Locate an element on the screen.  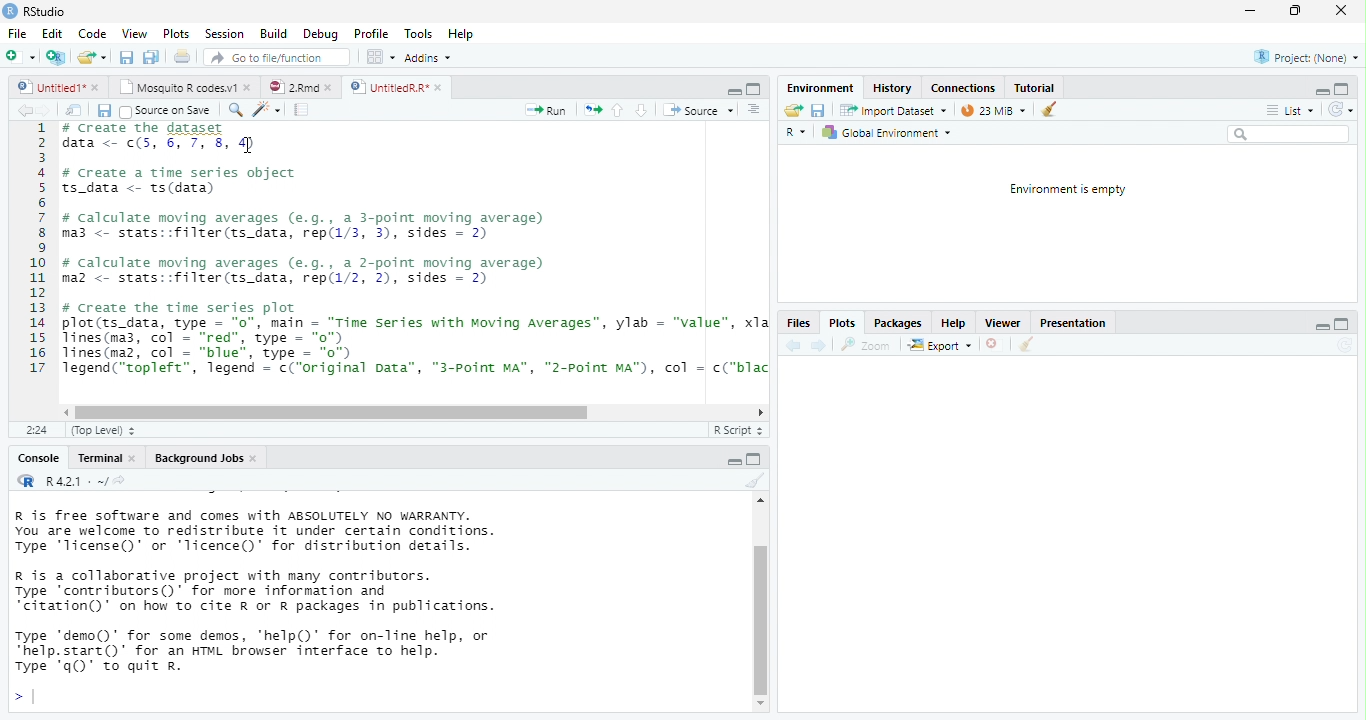
Packages is located at coordinates (898, 323).